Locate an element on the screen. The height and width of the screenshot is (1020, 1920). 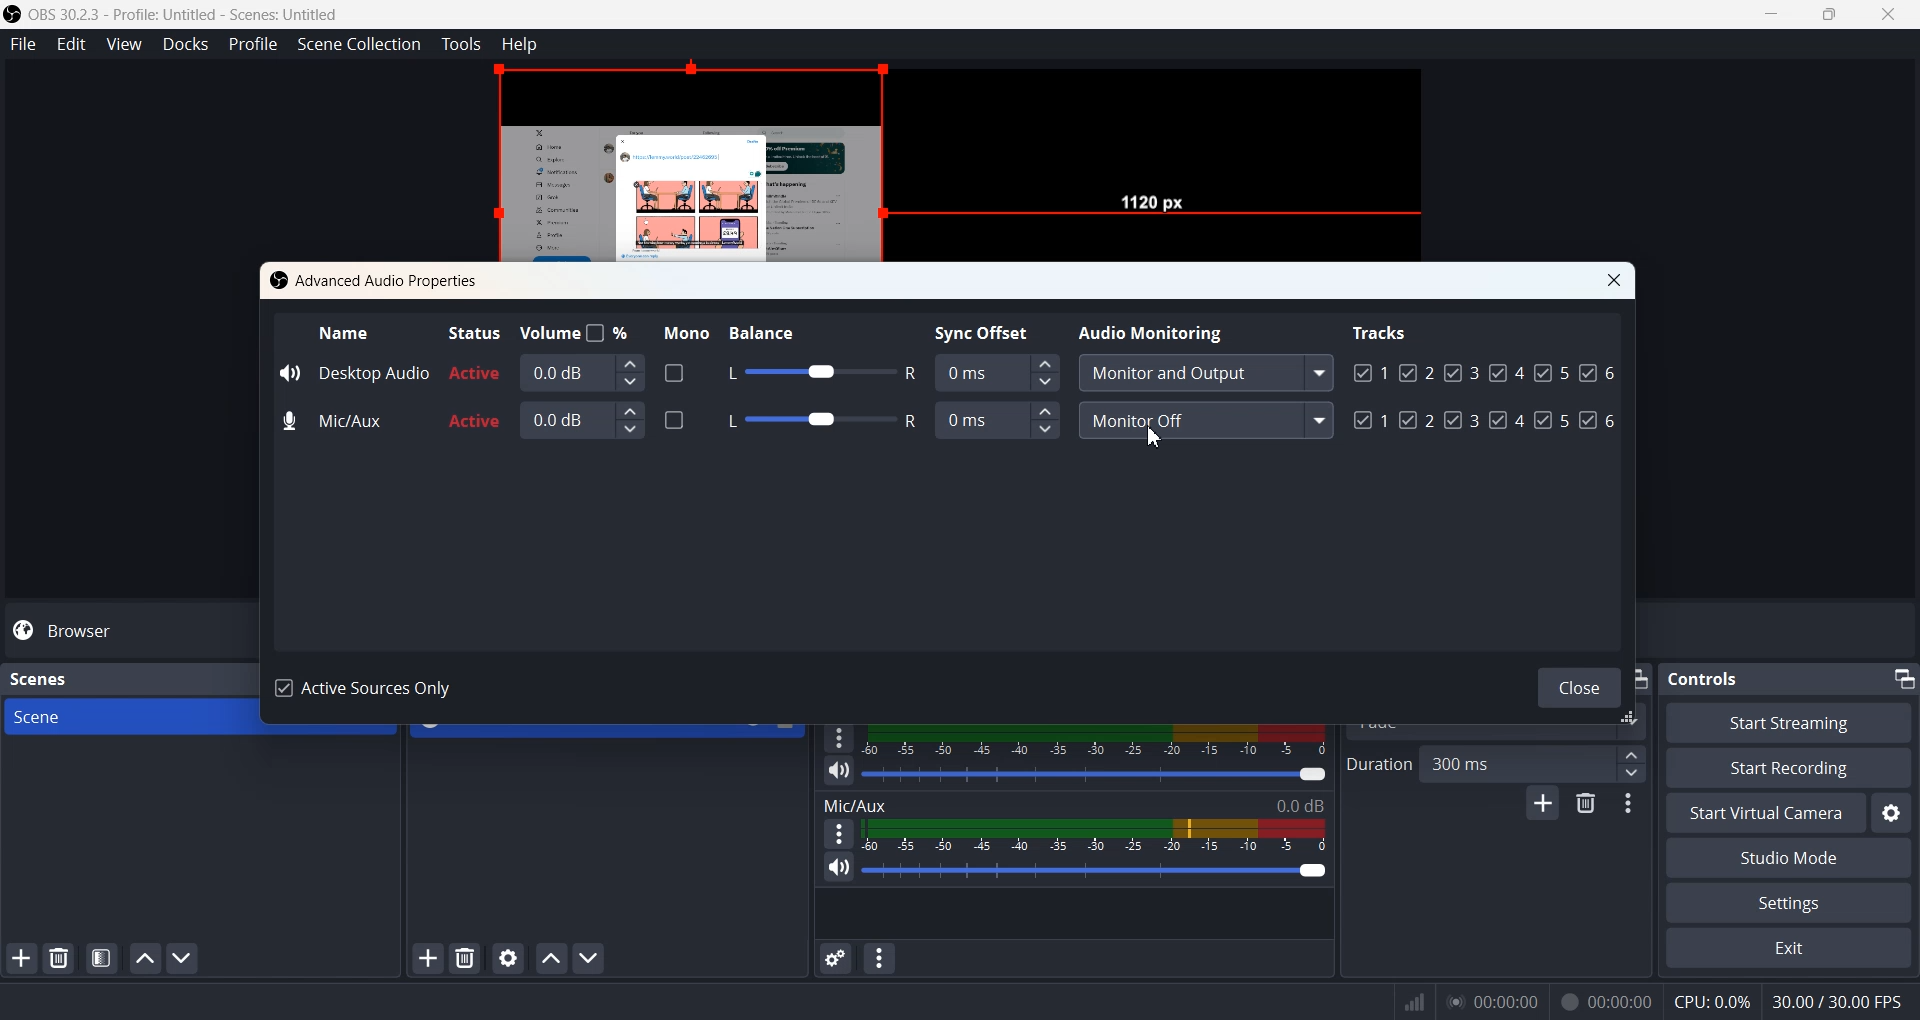
Open source properties is located at coordinates (510, 957).